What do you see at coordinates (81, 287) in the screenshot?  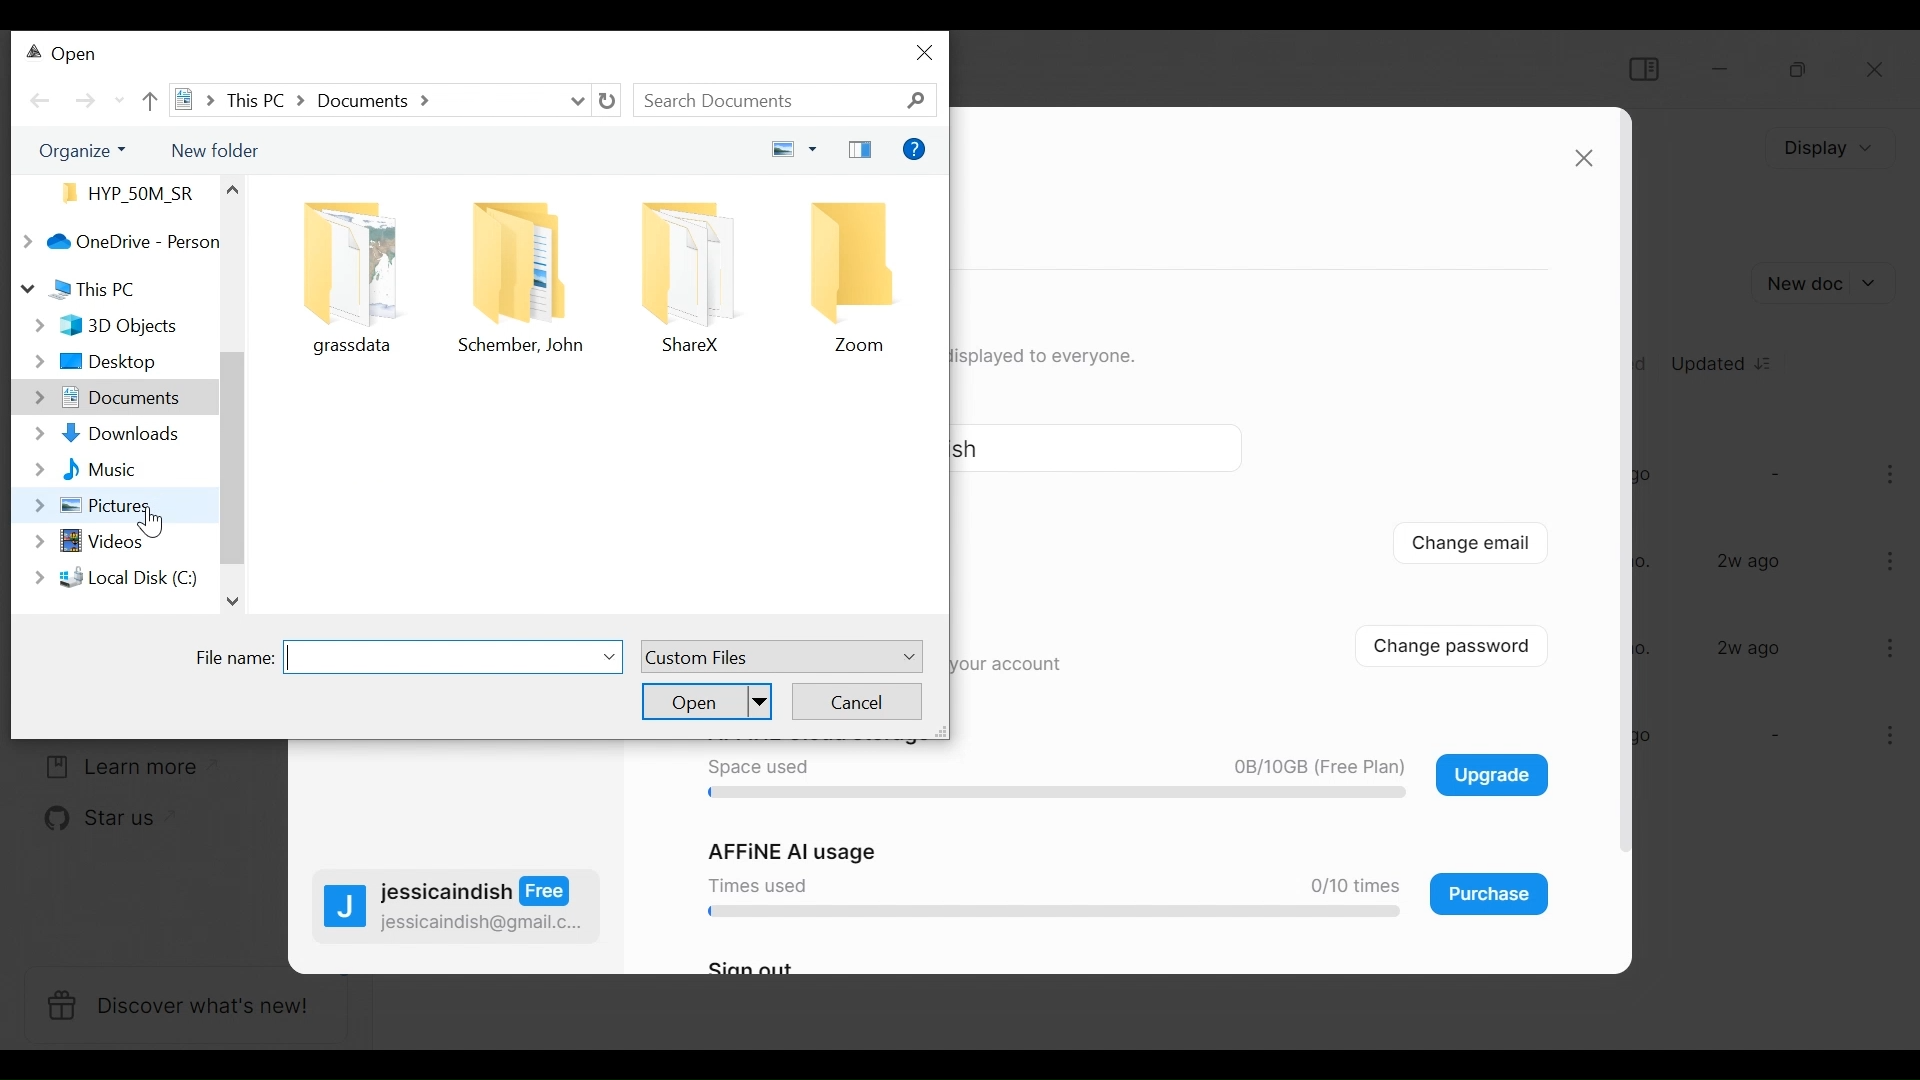 I see `This PC` at bounding box center [81, 287].